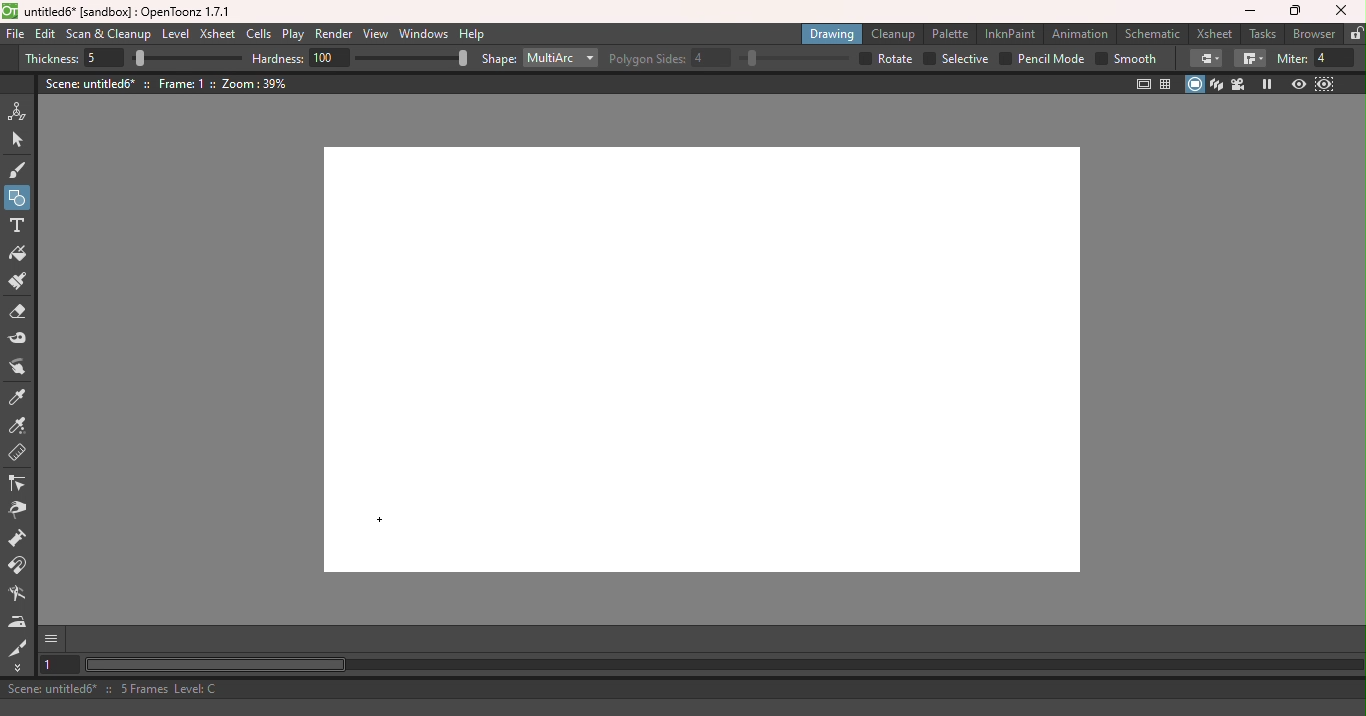  Describe the element at coordinates (1260, 33) in the screenshot. I see `Tasks` at that location.